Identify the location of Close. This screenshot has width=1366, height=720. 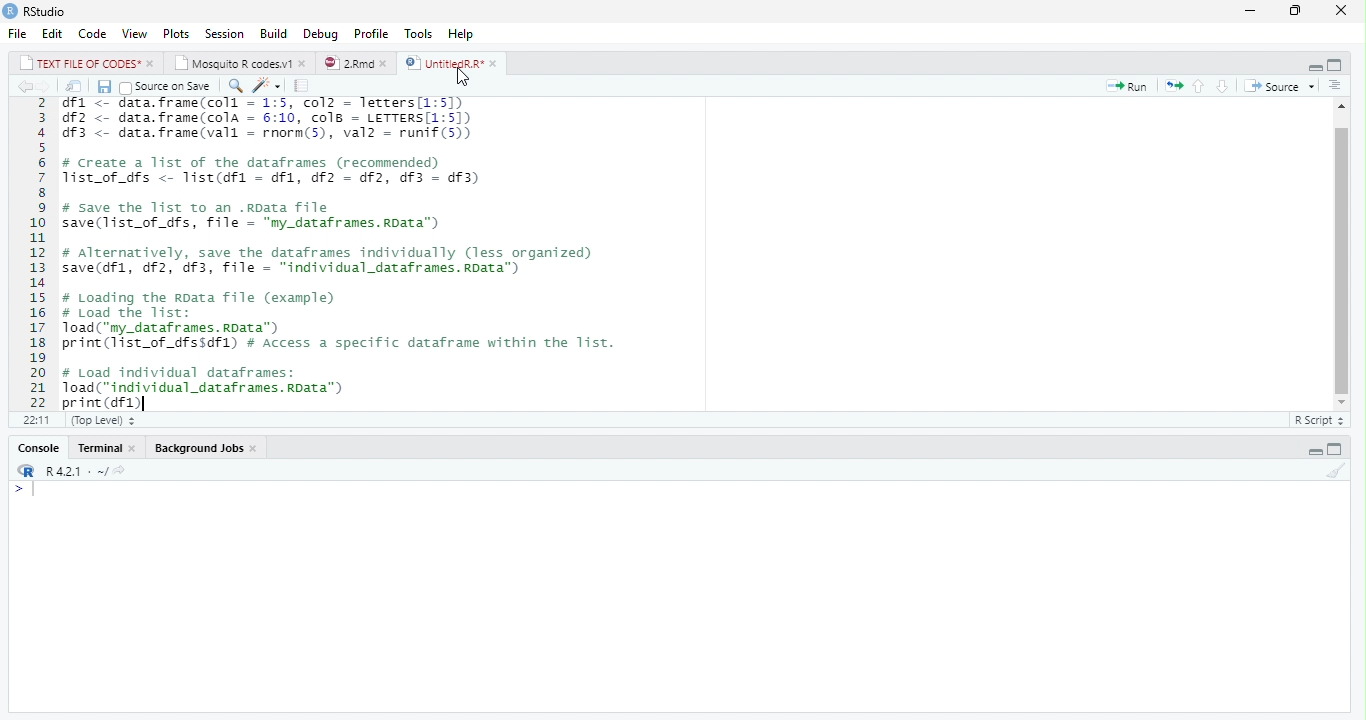
(1341, 11).